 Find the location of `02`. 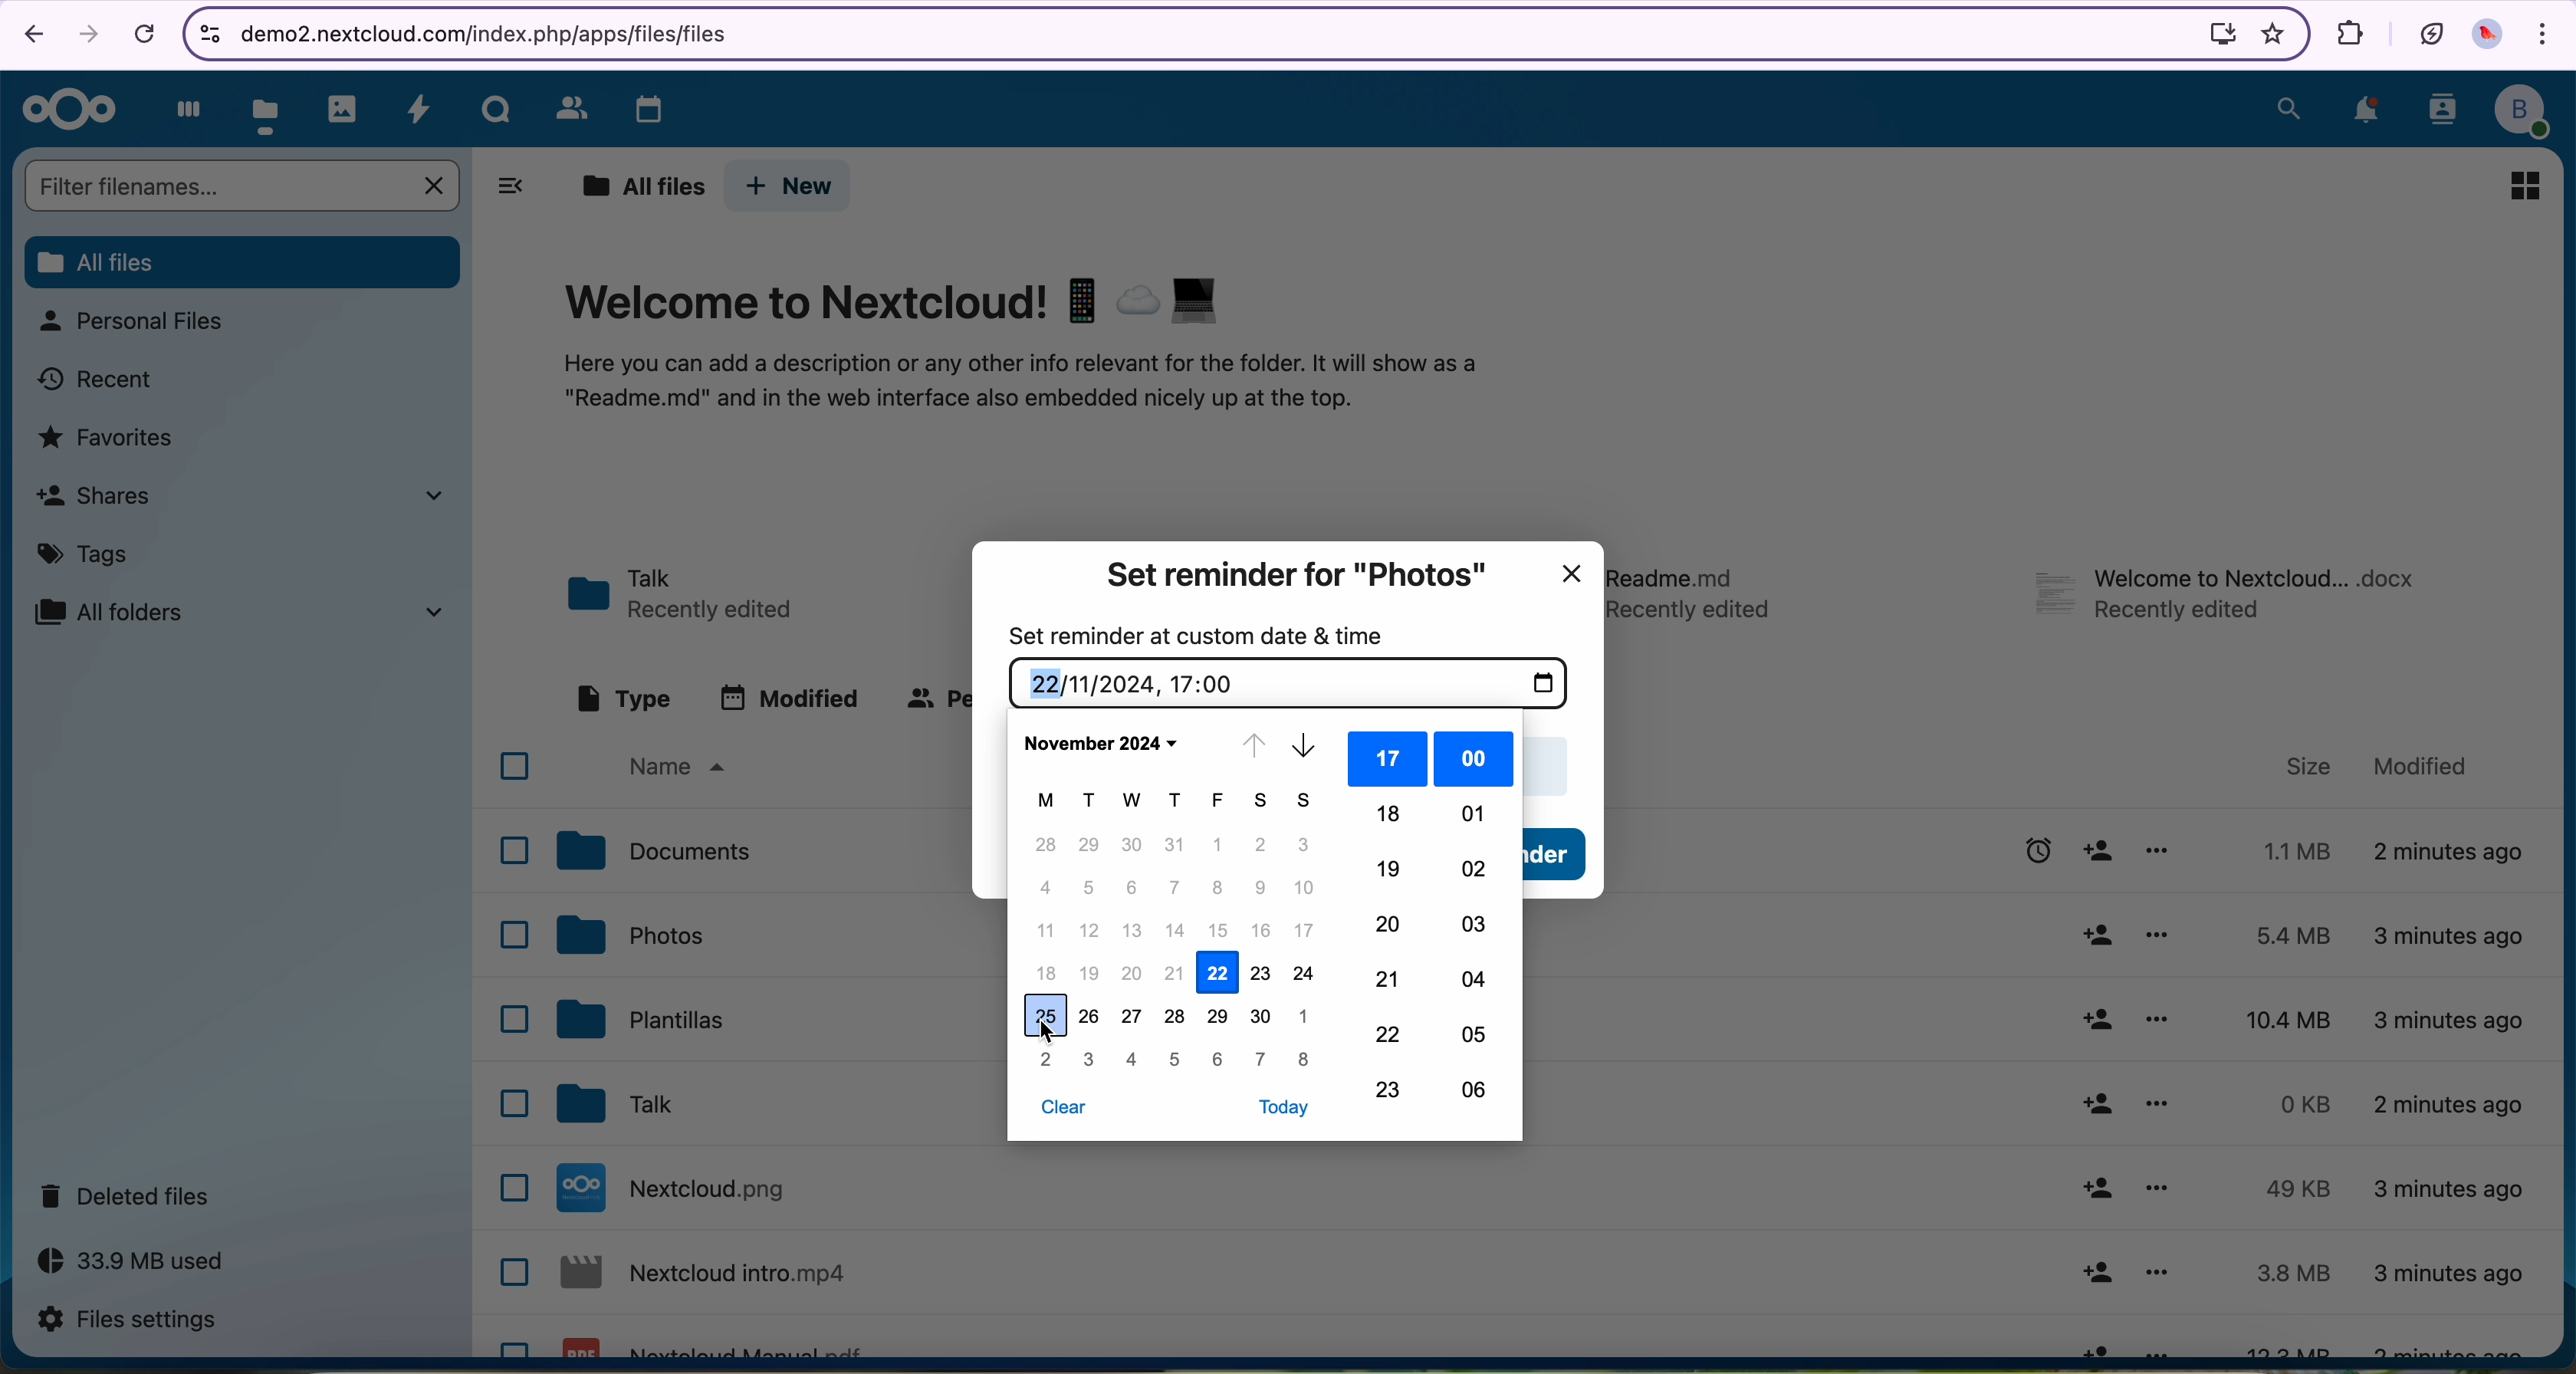

02 is located at coordinates (1475, 868).